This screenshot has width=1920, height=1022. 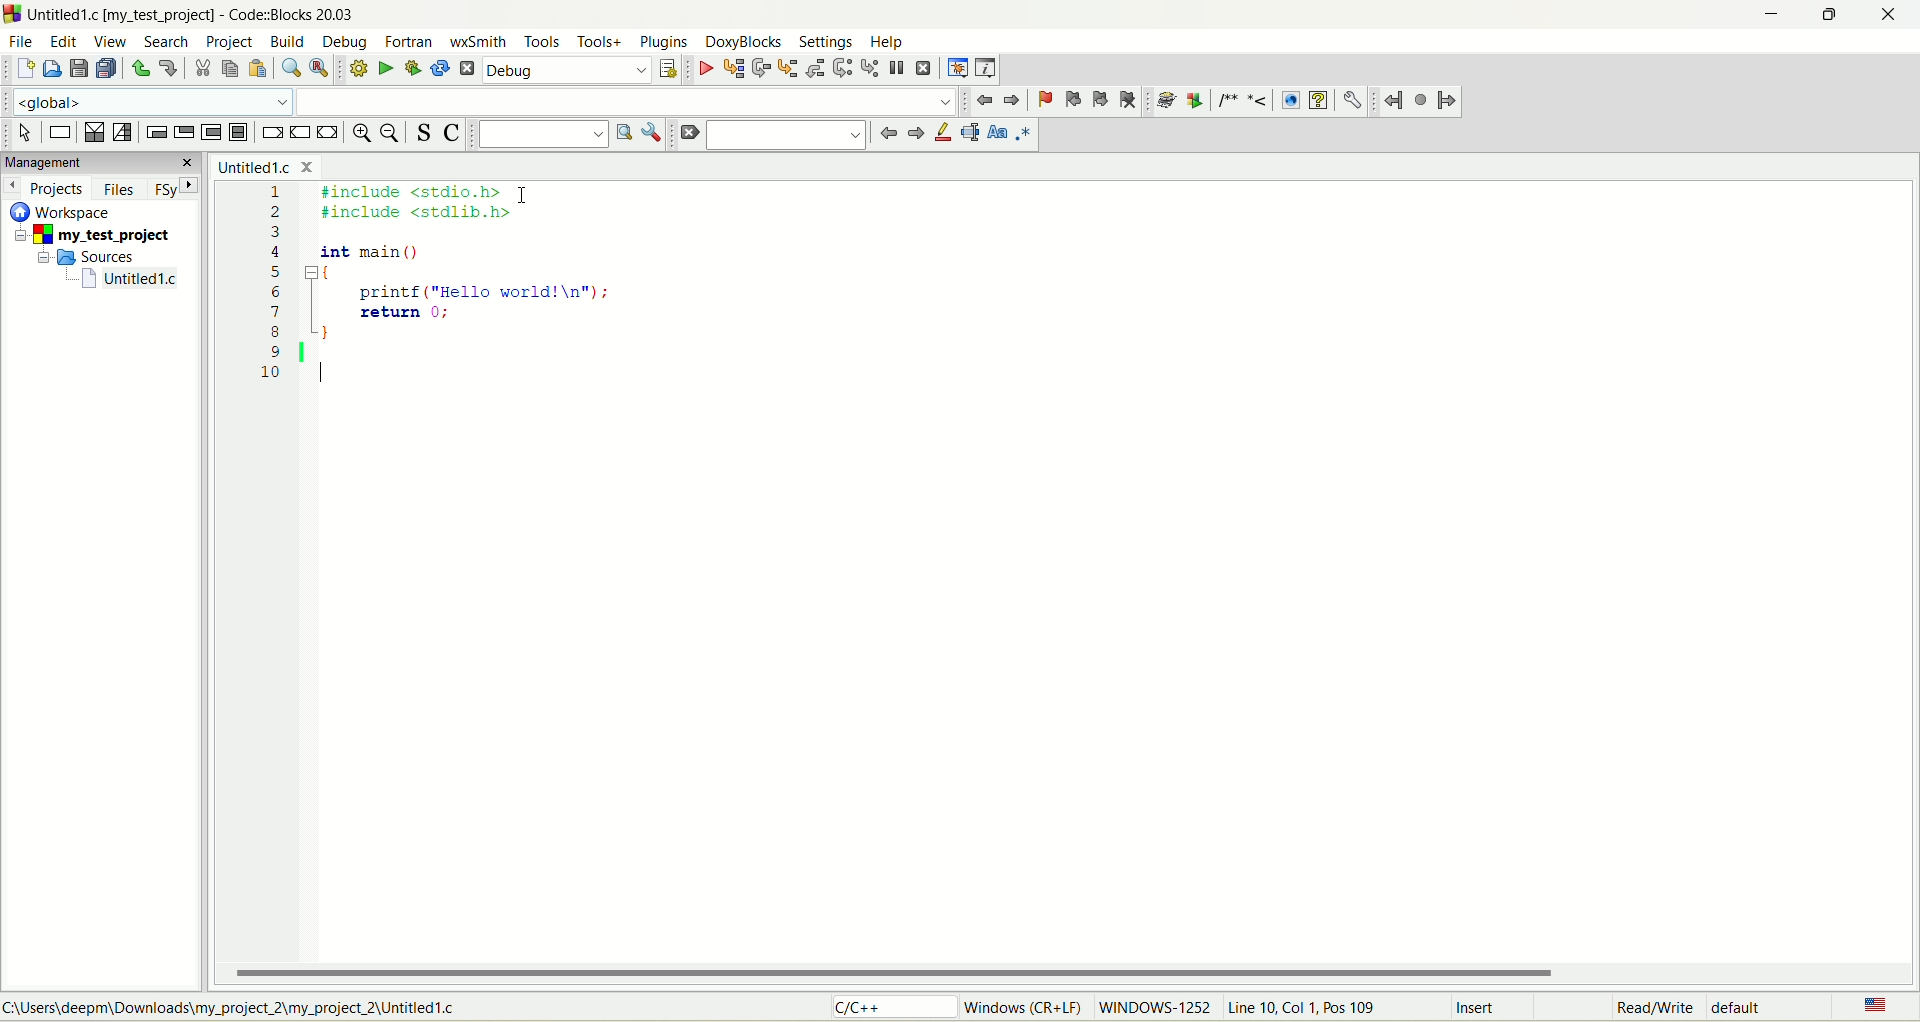 I want to click on highlight, so click(x=939, y=136).